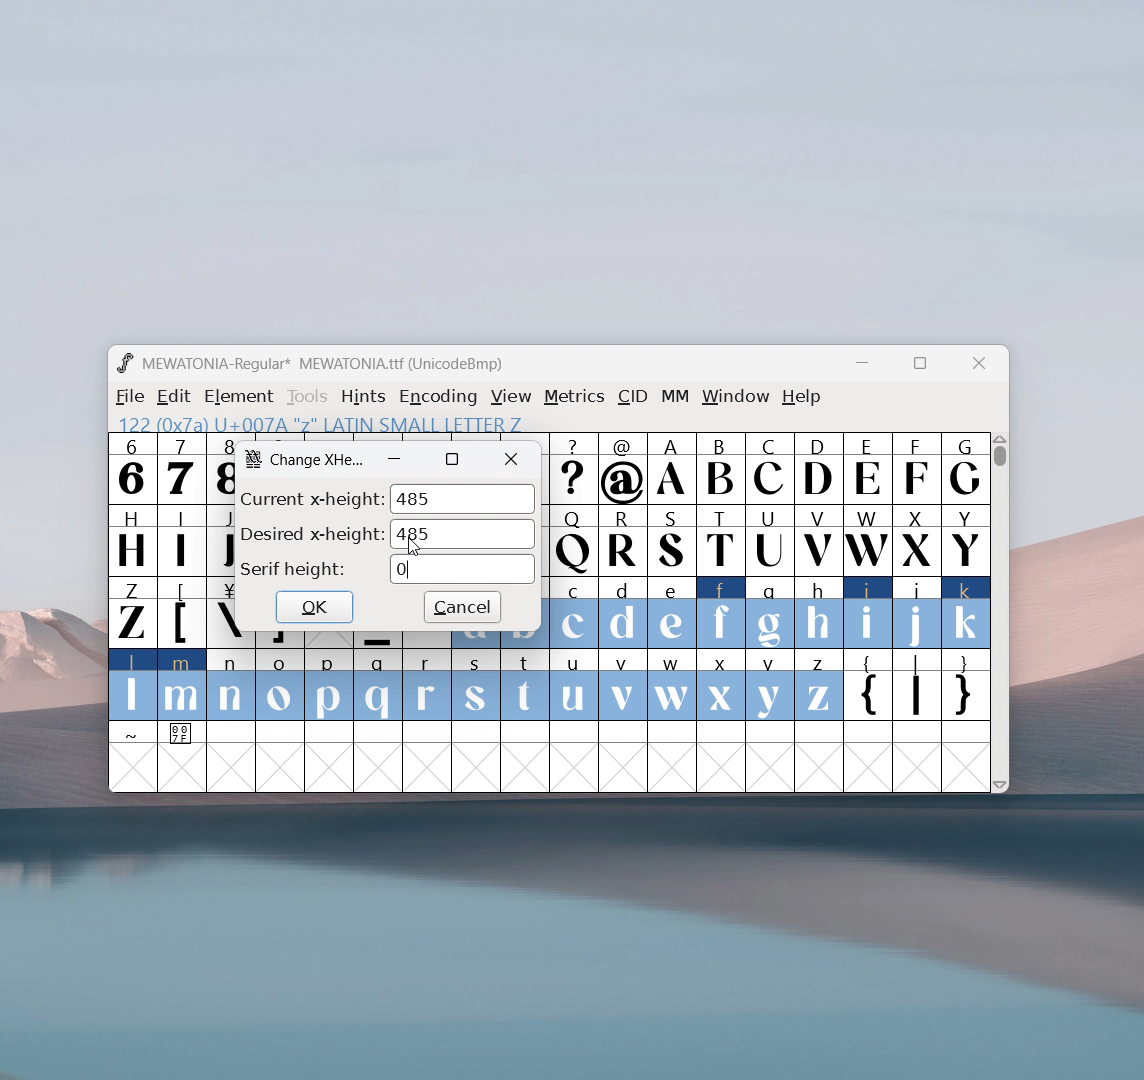 The image size is (1144, 1080). I want to click on f, so click(722, 612).